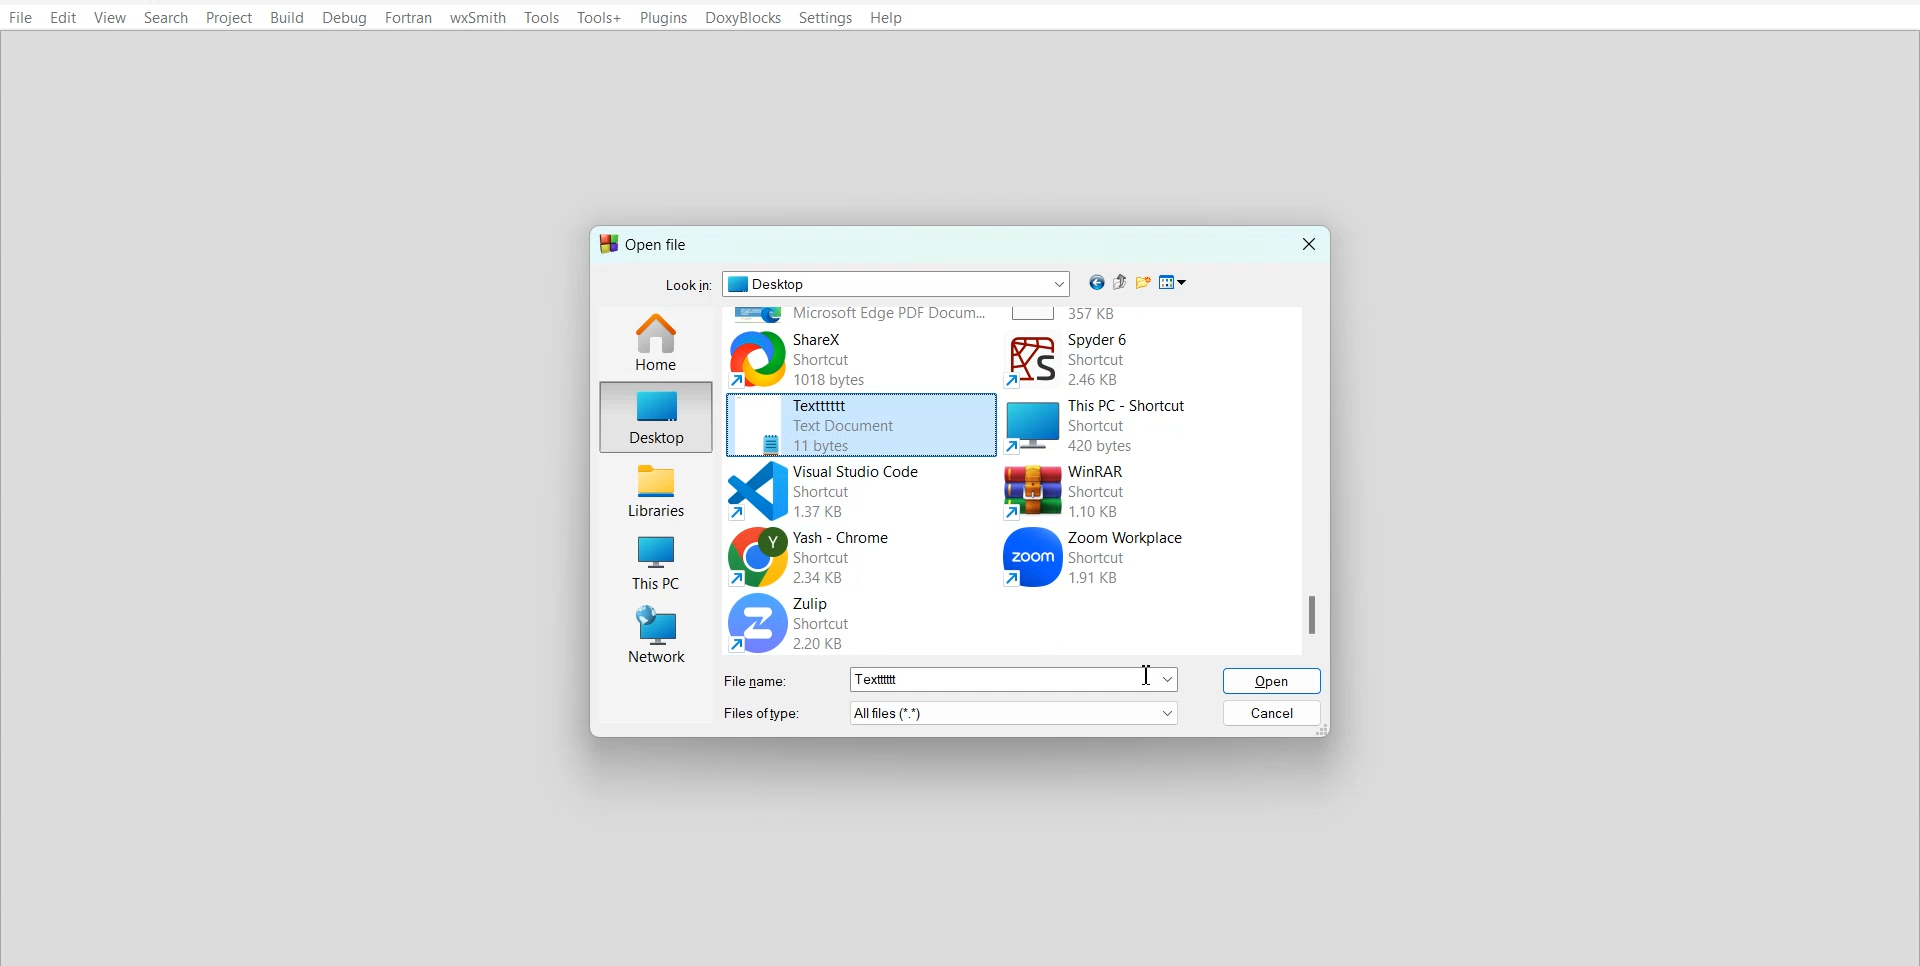 This screenshot has height=966, width=1920. I want to click on Visual studio code, so click(855, 492).